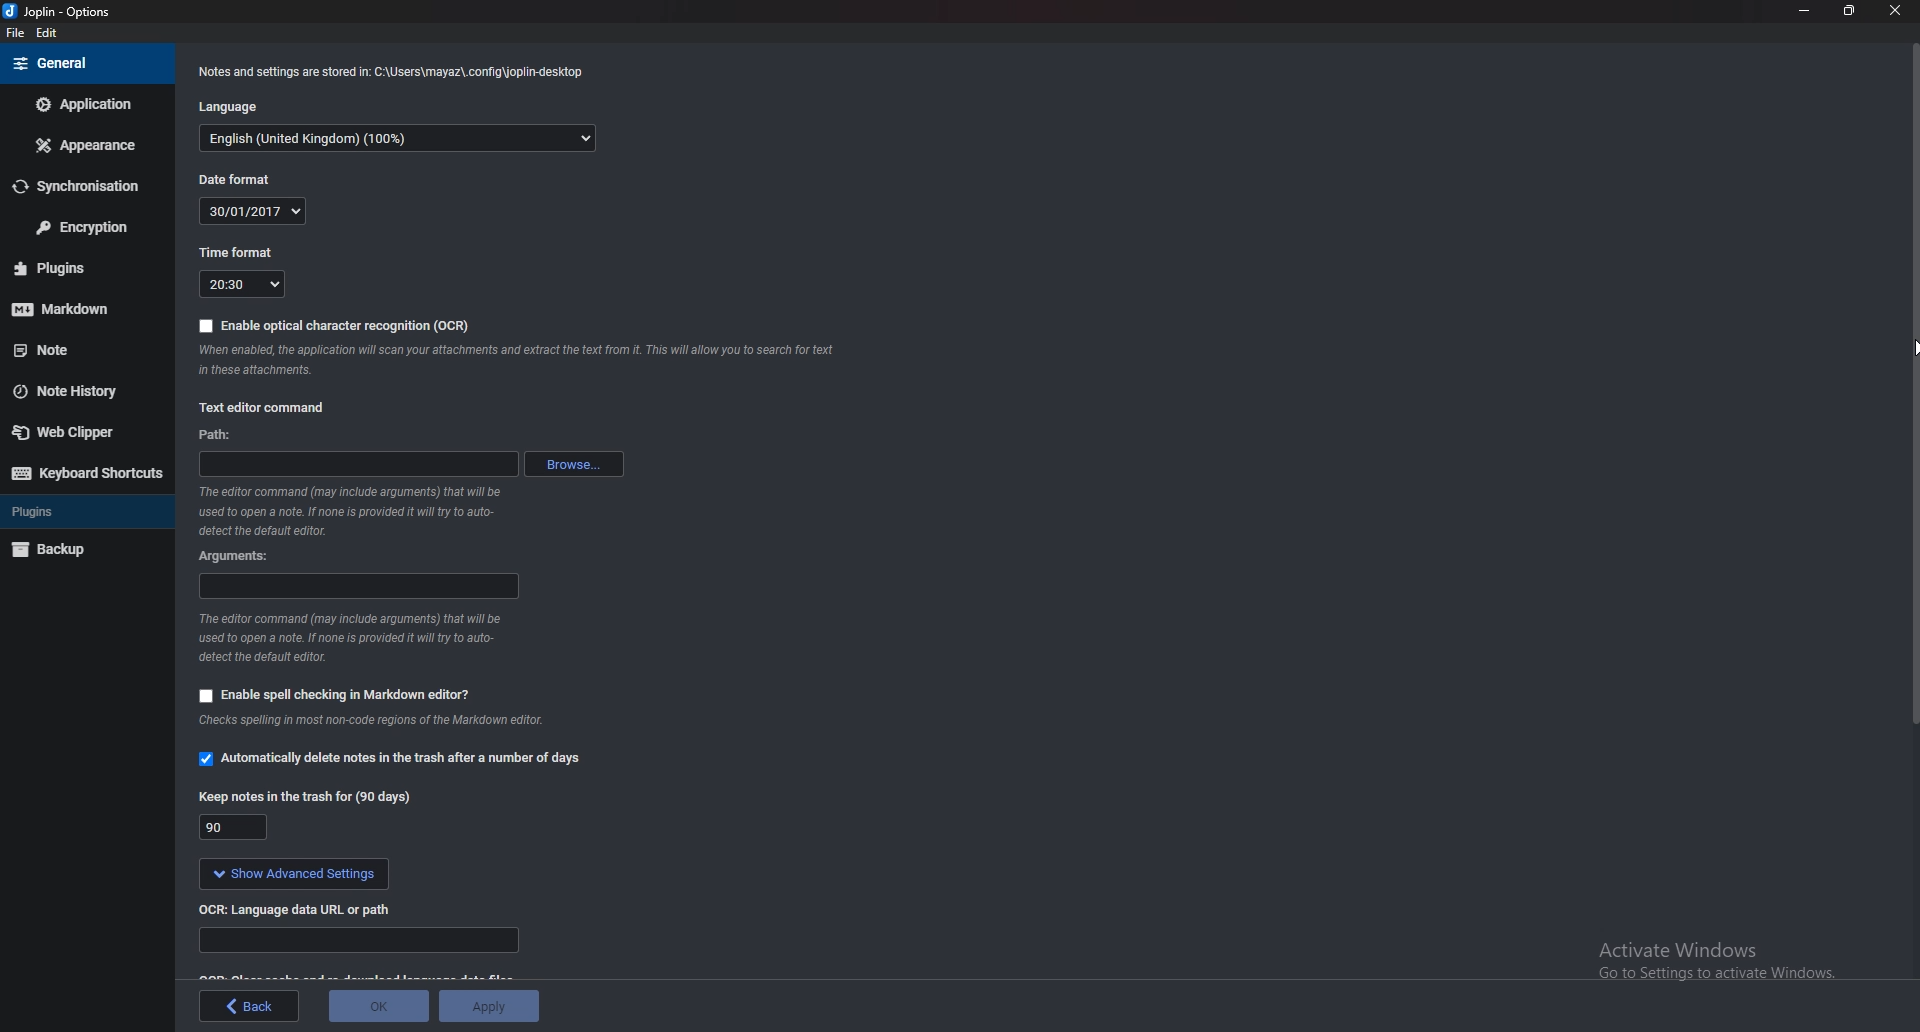 The image size is (1920, 1032). What do you see at coordinates (229, 108) in the screenshot?
I see `language` at bounding box center [229, 108].